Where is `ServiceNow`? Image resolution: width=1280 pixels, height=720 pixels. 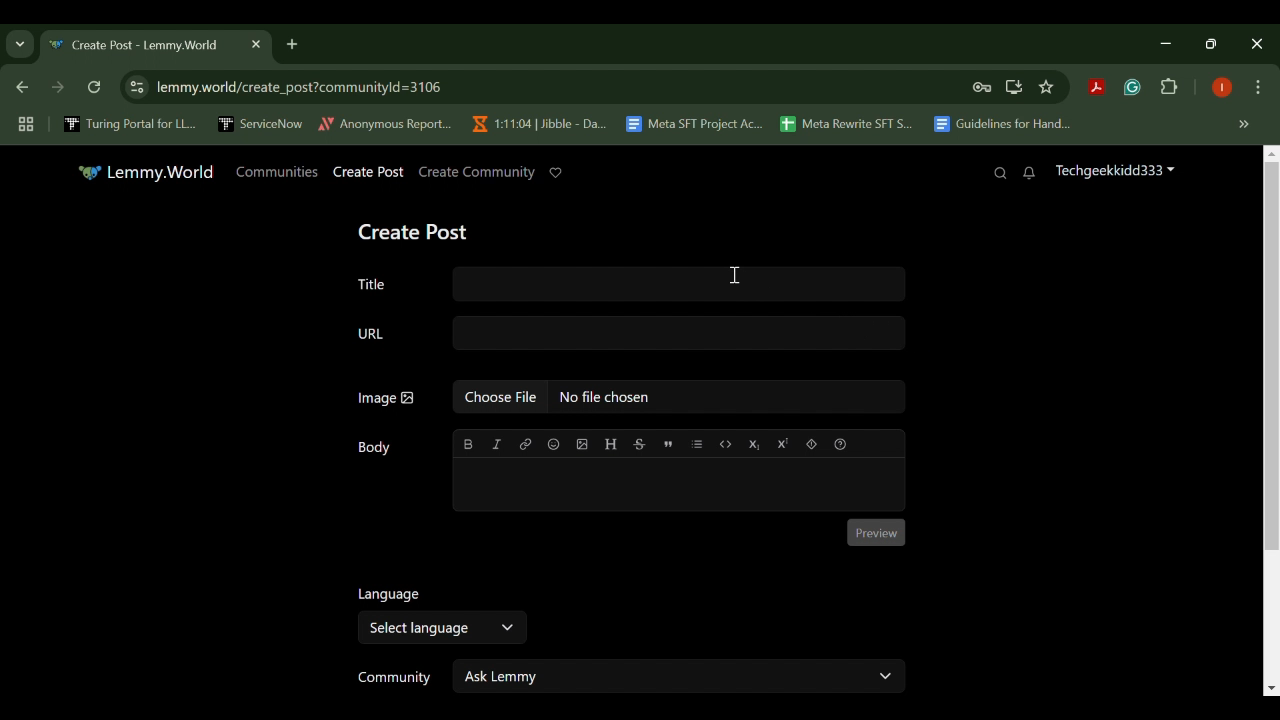 ServiceNow is located at coordinates (261, 123).